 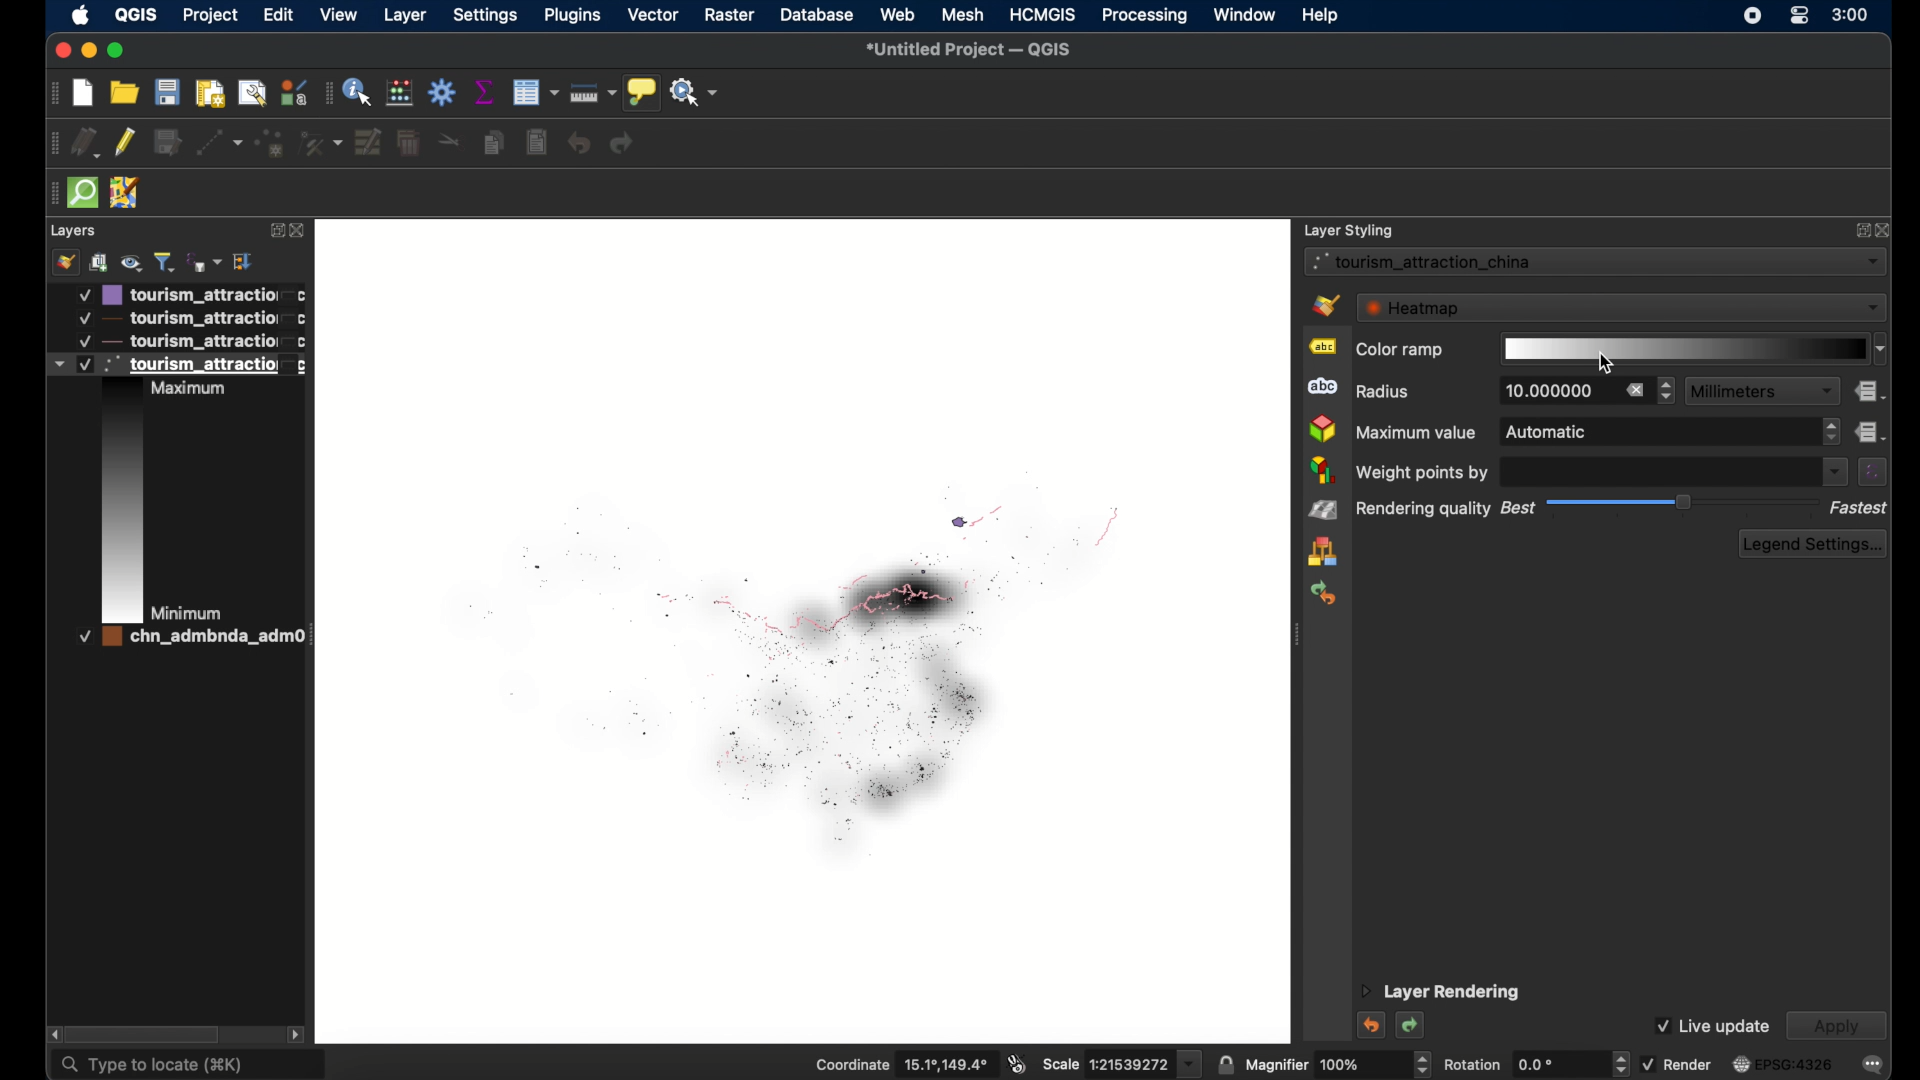 I want to click on HCMGIS, so click(x=1043, y=14).